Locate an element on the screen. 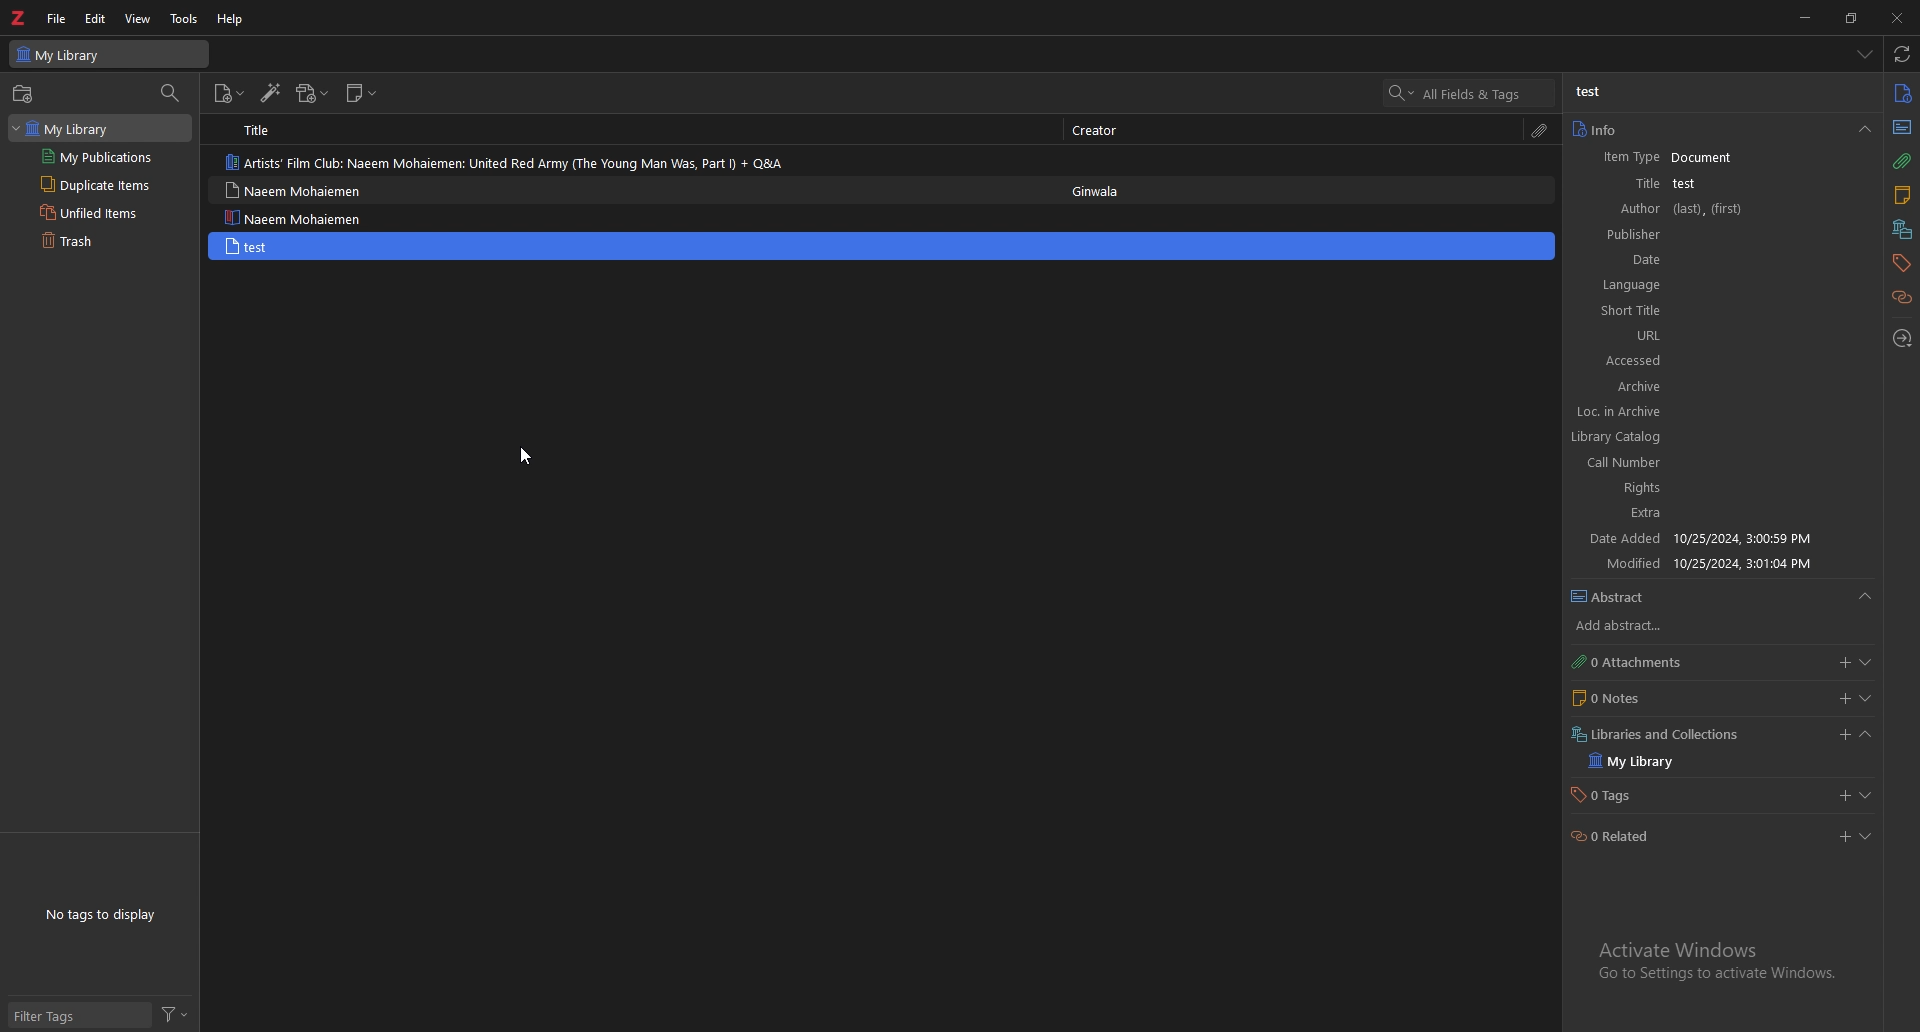 The image size is (1920, 1032). 0Attachment is located at coordinates (1625, 660).